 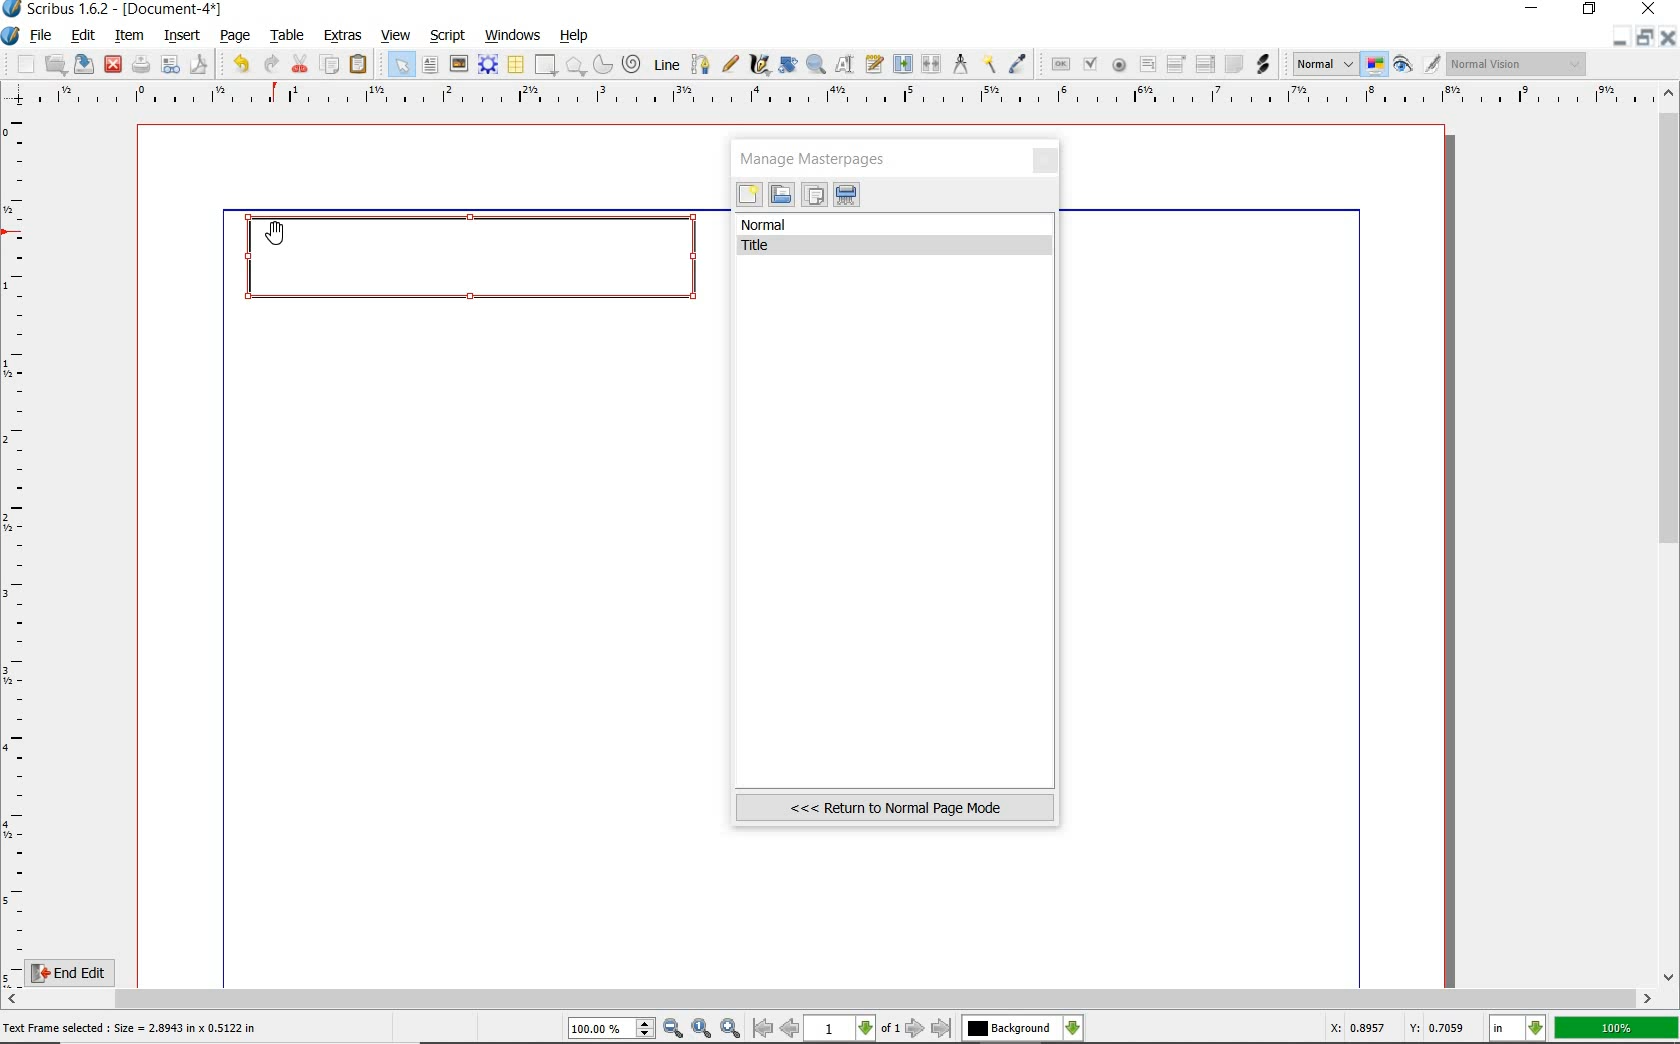 I want to click on polygon, so click(x=575, y=67).